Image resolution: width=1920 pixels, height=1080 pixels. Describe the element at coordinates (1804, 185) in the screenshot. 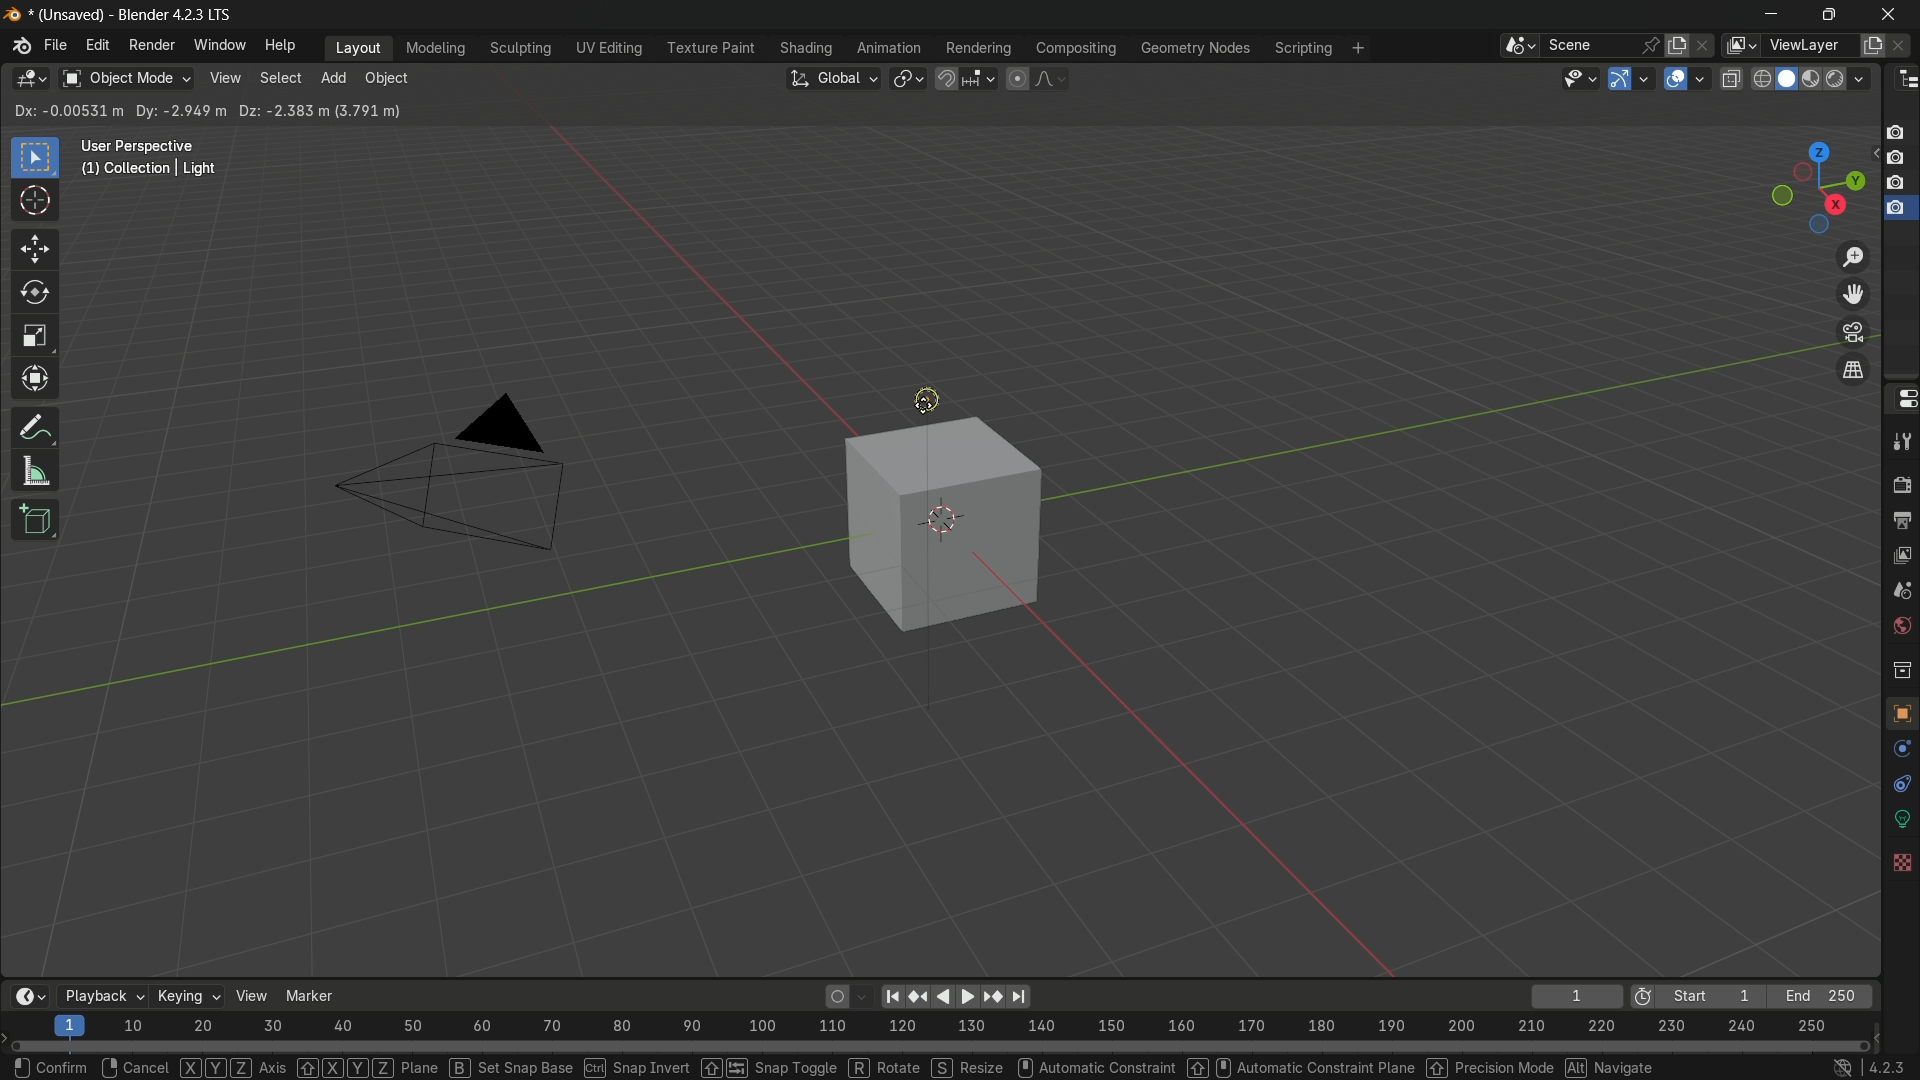

I see `preset viewpoint` at that location.